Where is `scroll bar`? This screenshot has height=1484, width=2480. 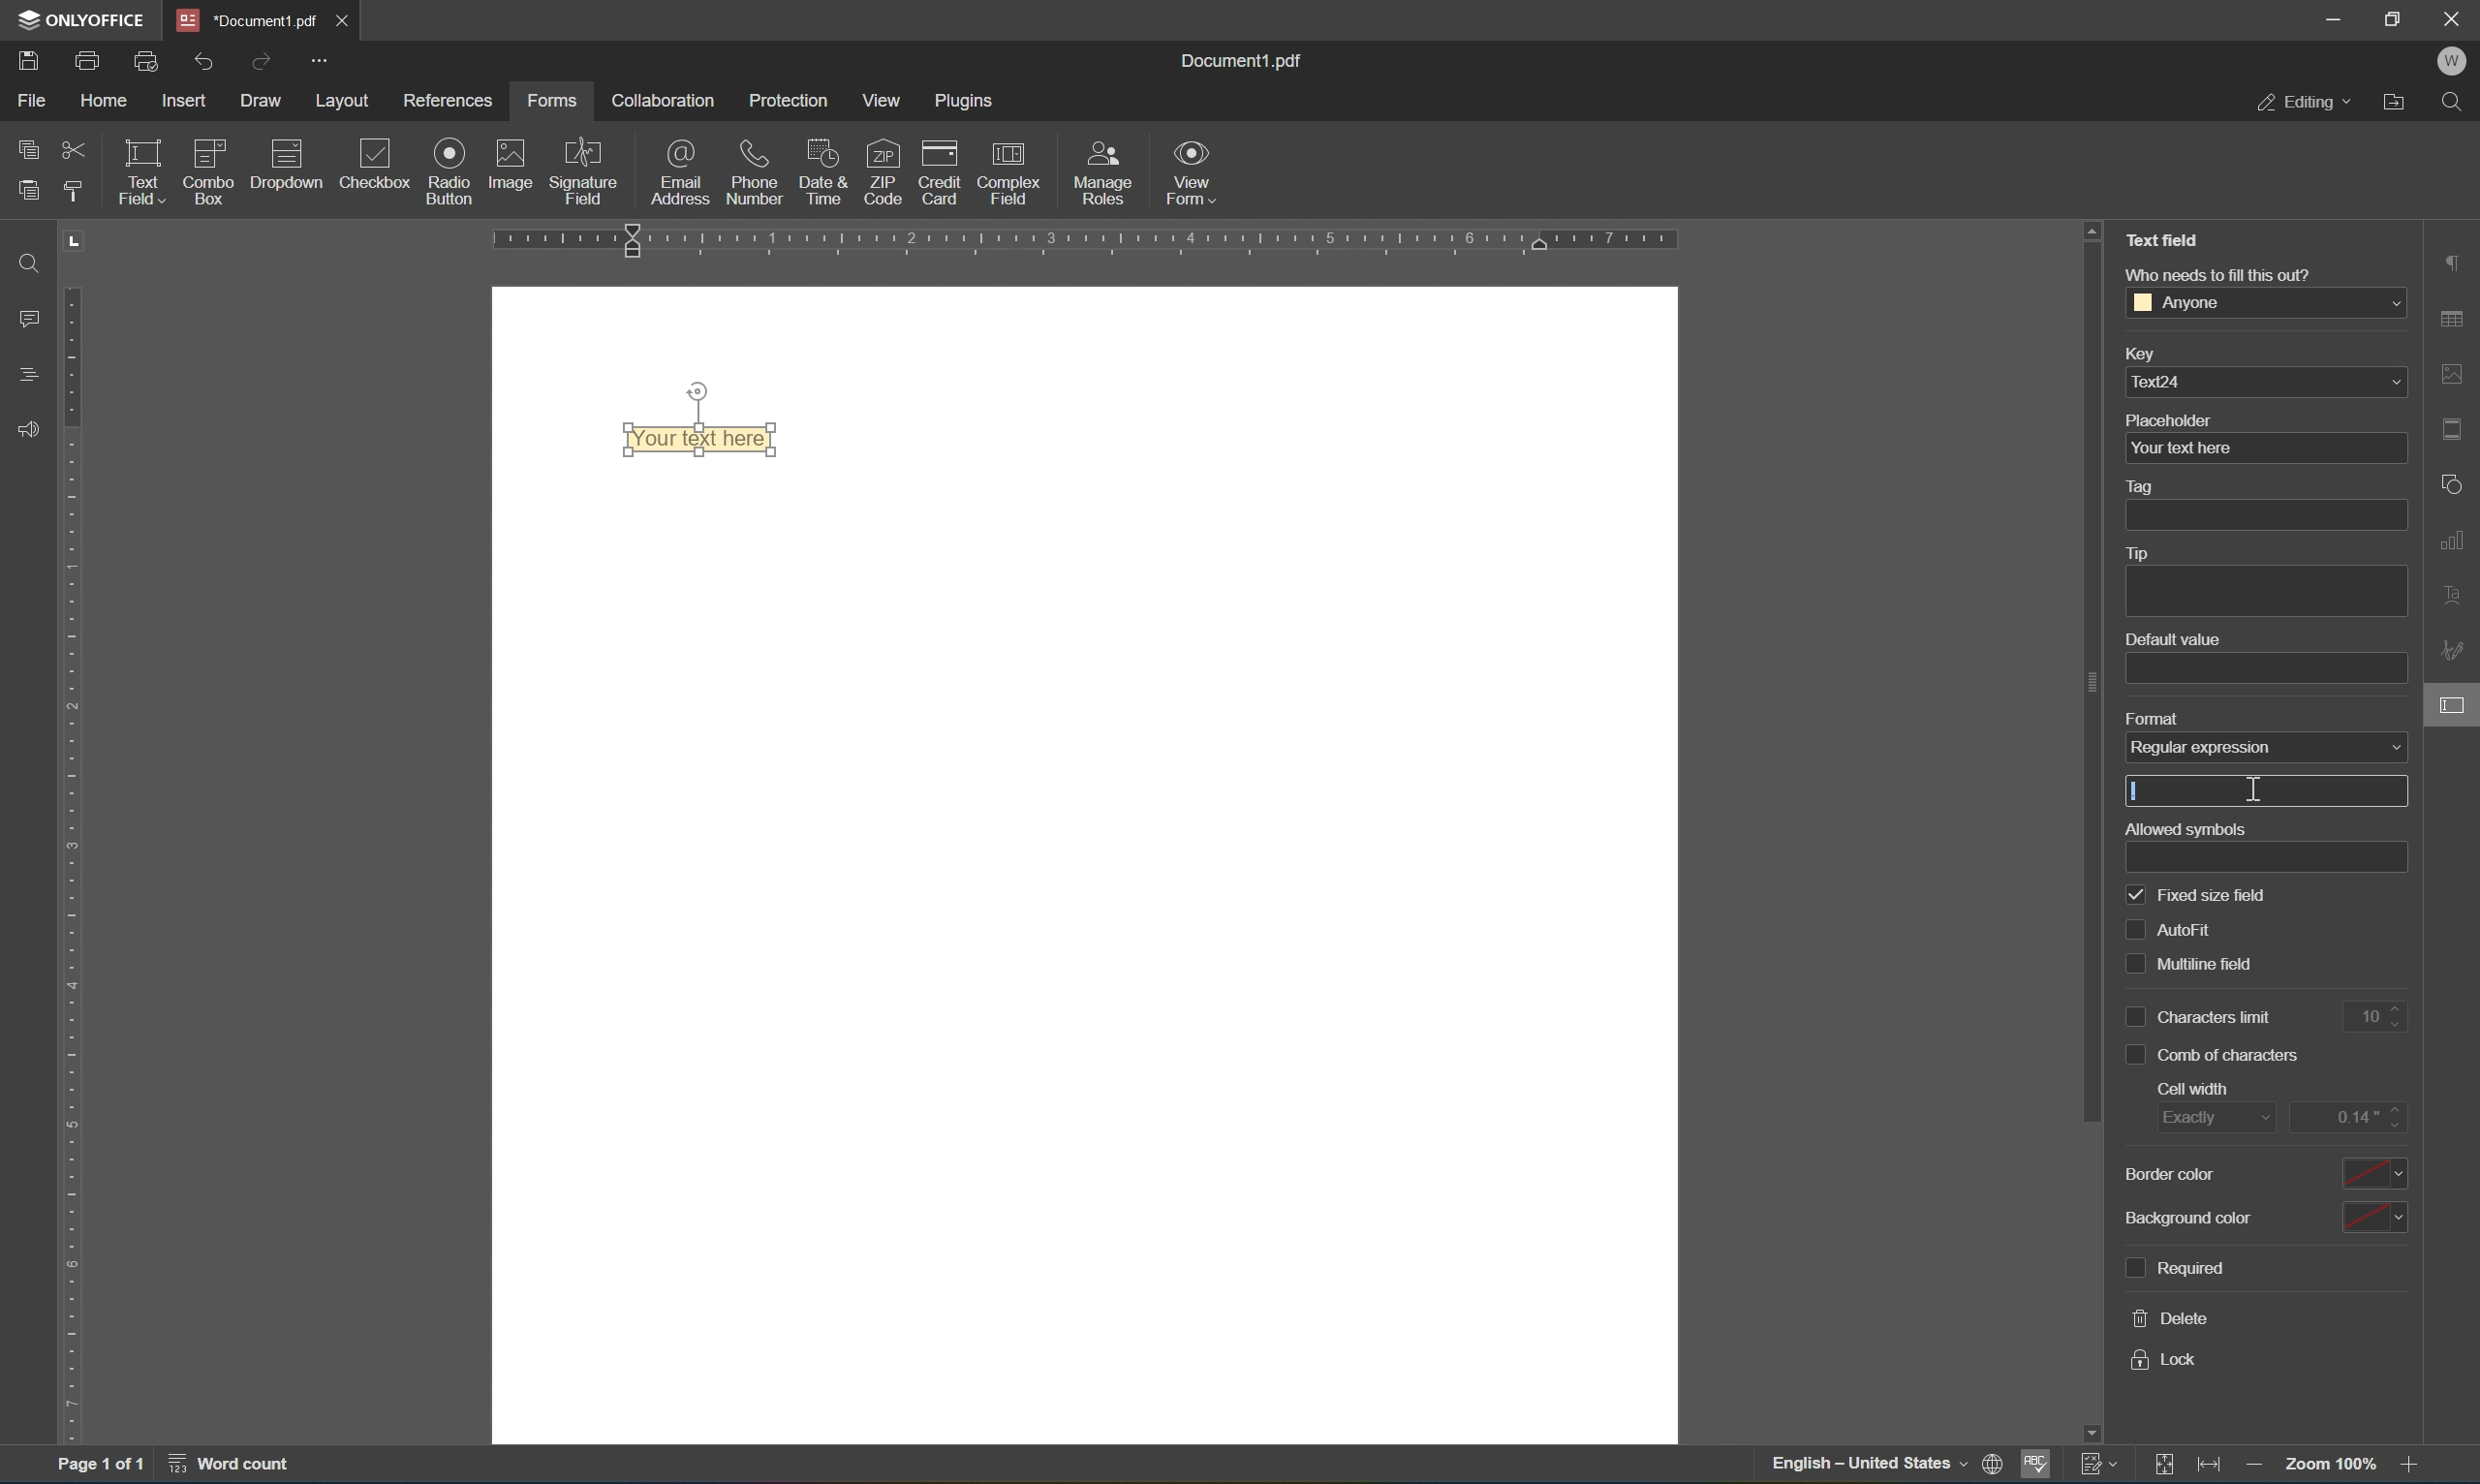
scroll bar is located at coordinates (2091, 683).